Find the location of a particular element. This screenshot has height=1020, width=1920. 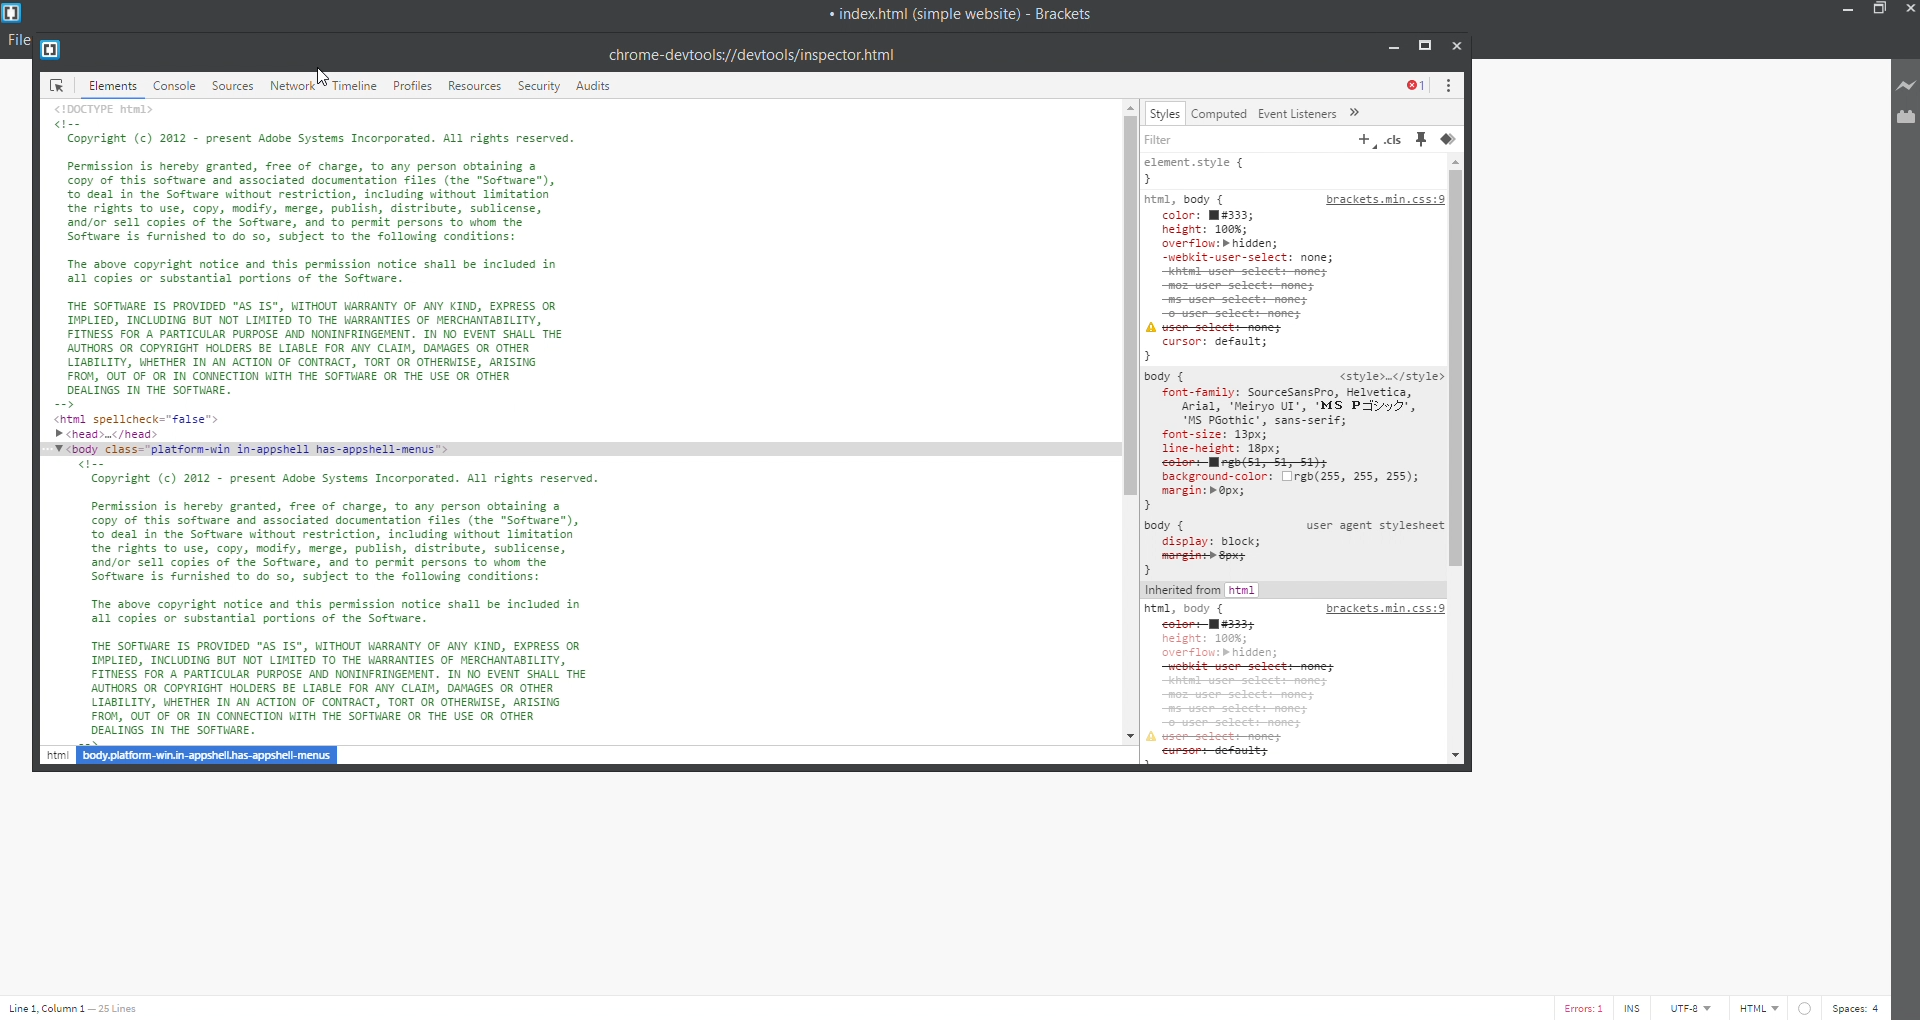

.cls is located at coordinates (1394, 140).